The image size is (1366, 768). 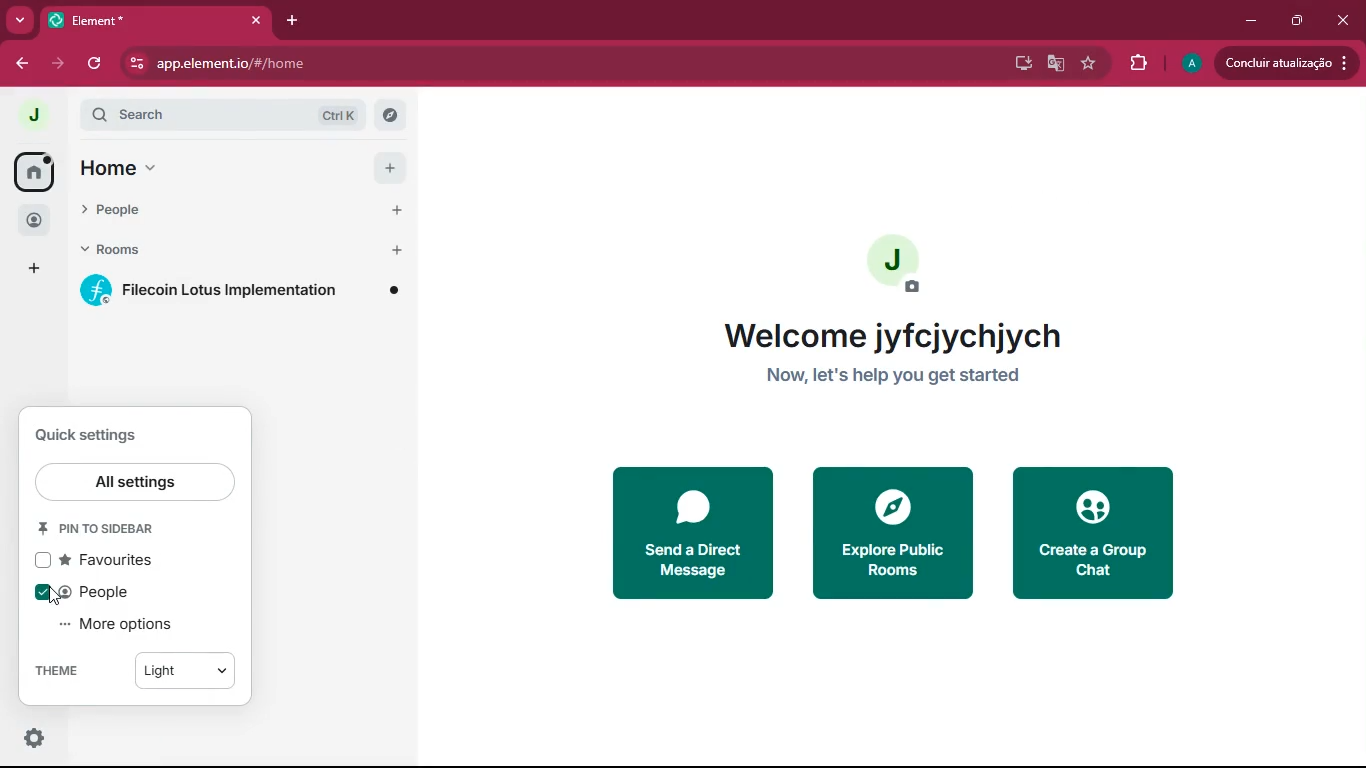 I want to click on people, so click(x=38, y=218).